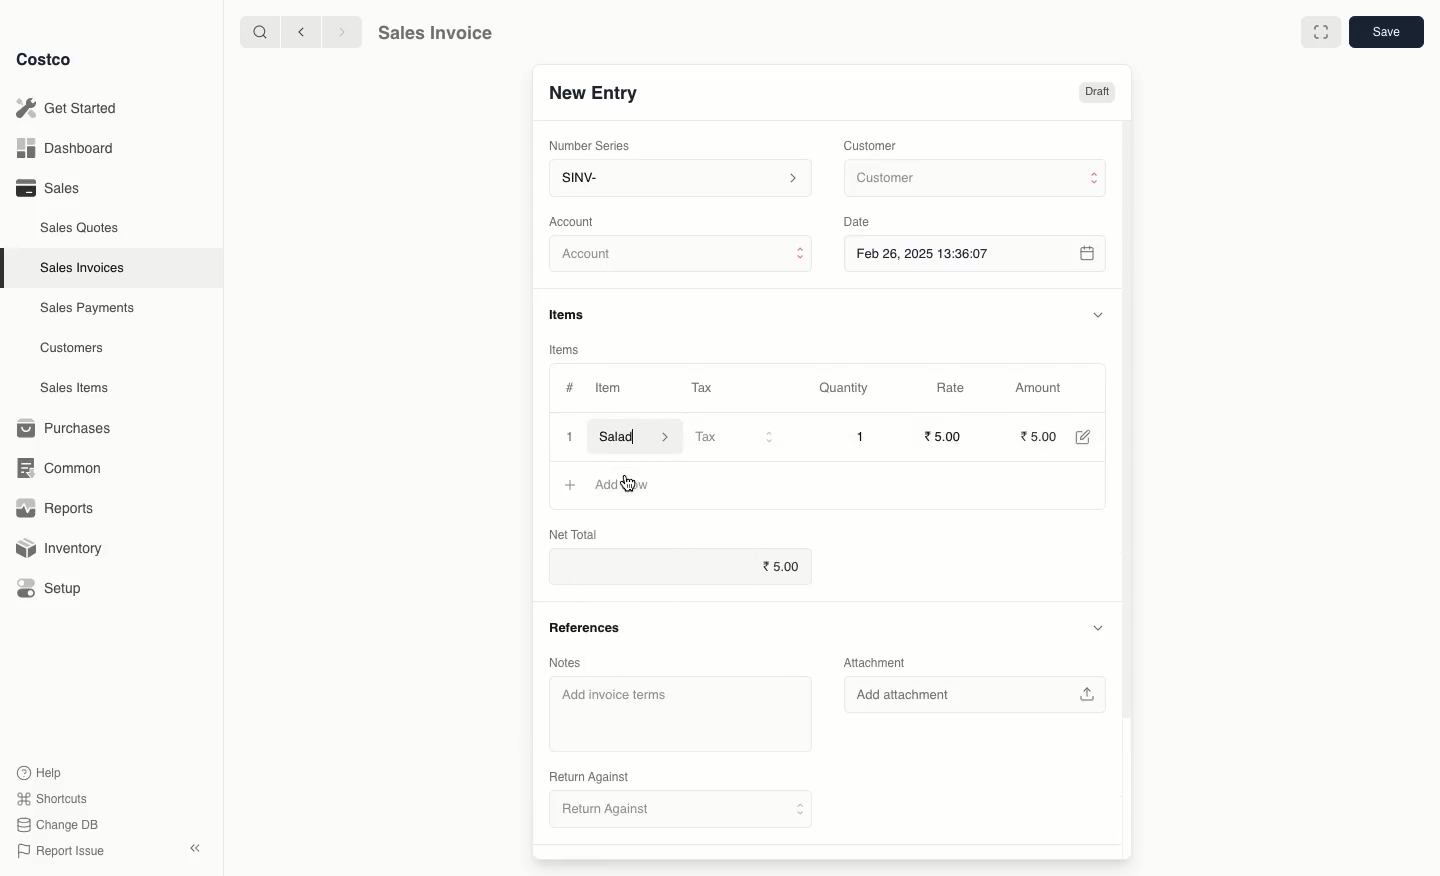  Describe the element at coordinates (781, 565) in the screenshot. I see `5.00` at that location.